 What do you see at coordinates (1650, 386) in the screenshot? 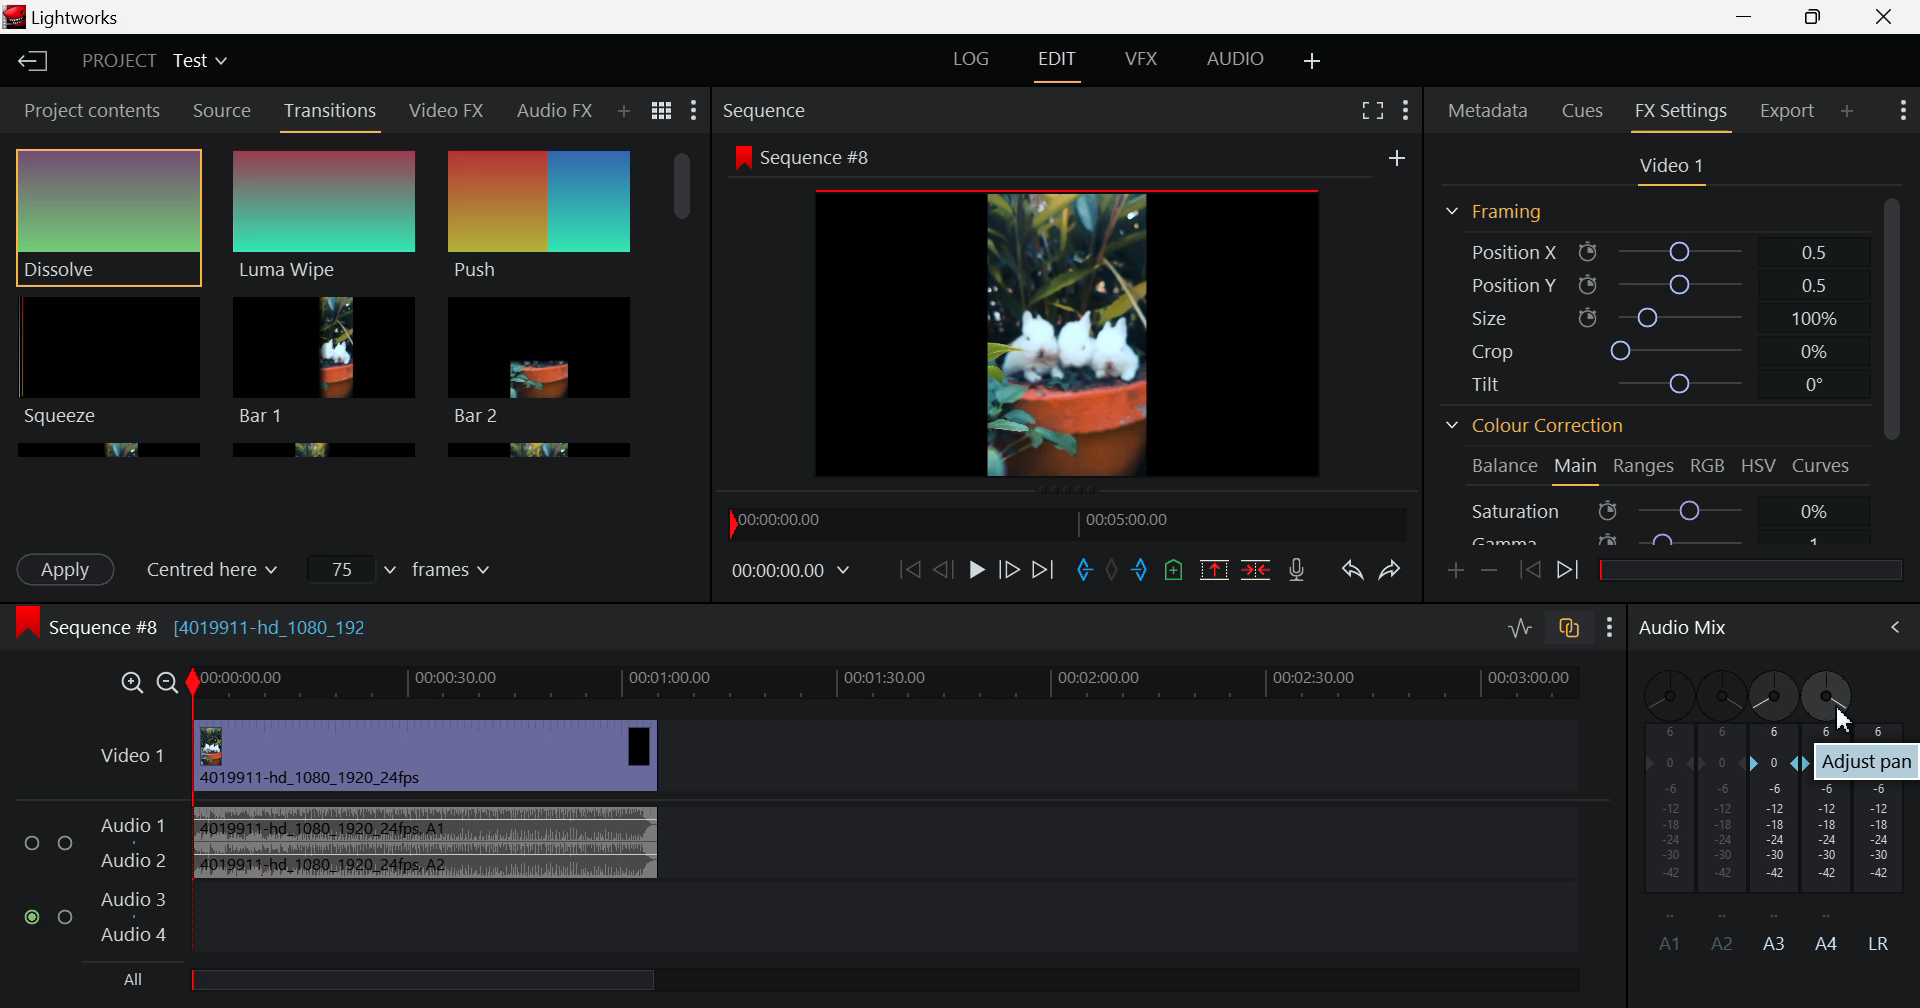
I see `Tilt` at bounding box center [1650, 386].